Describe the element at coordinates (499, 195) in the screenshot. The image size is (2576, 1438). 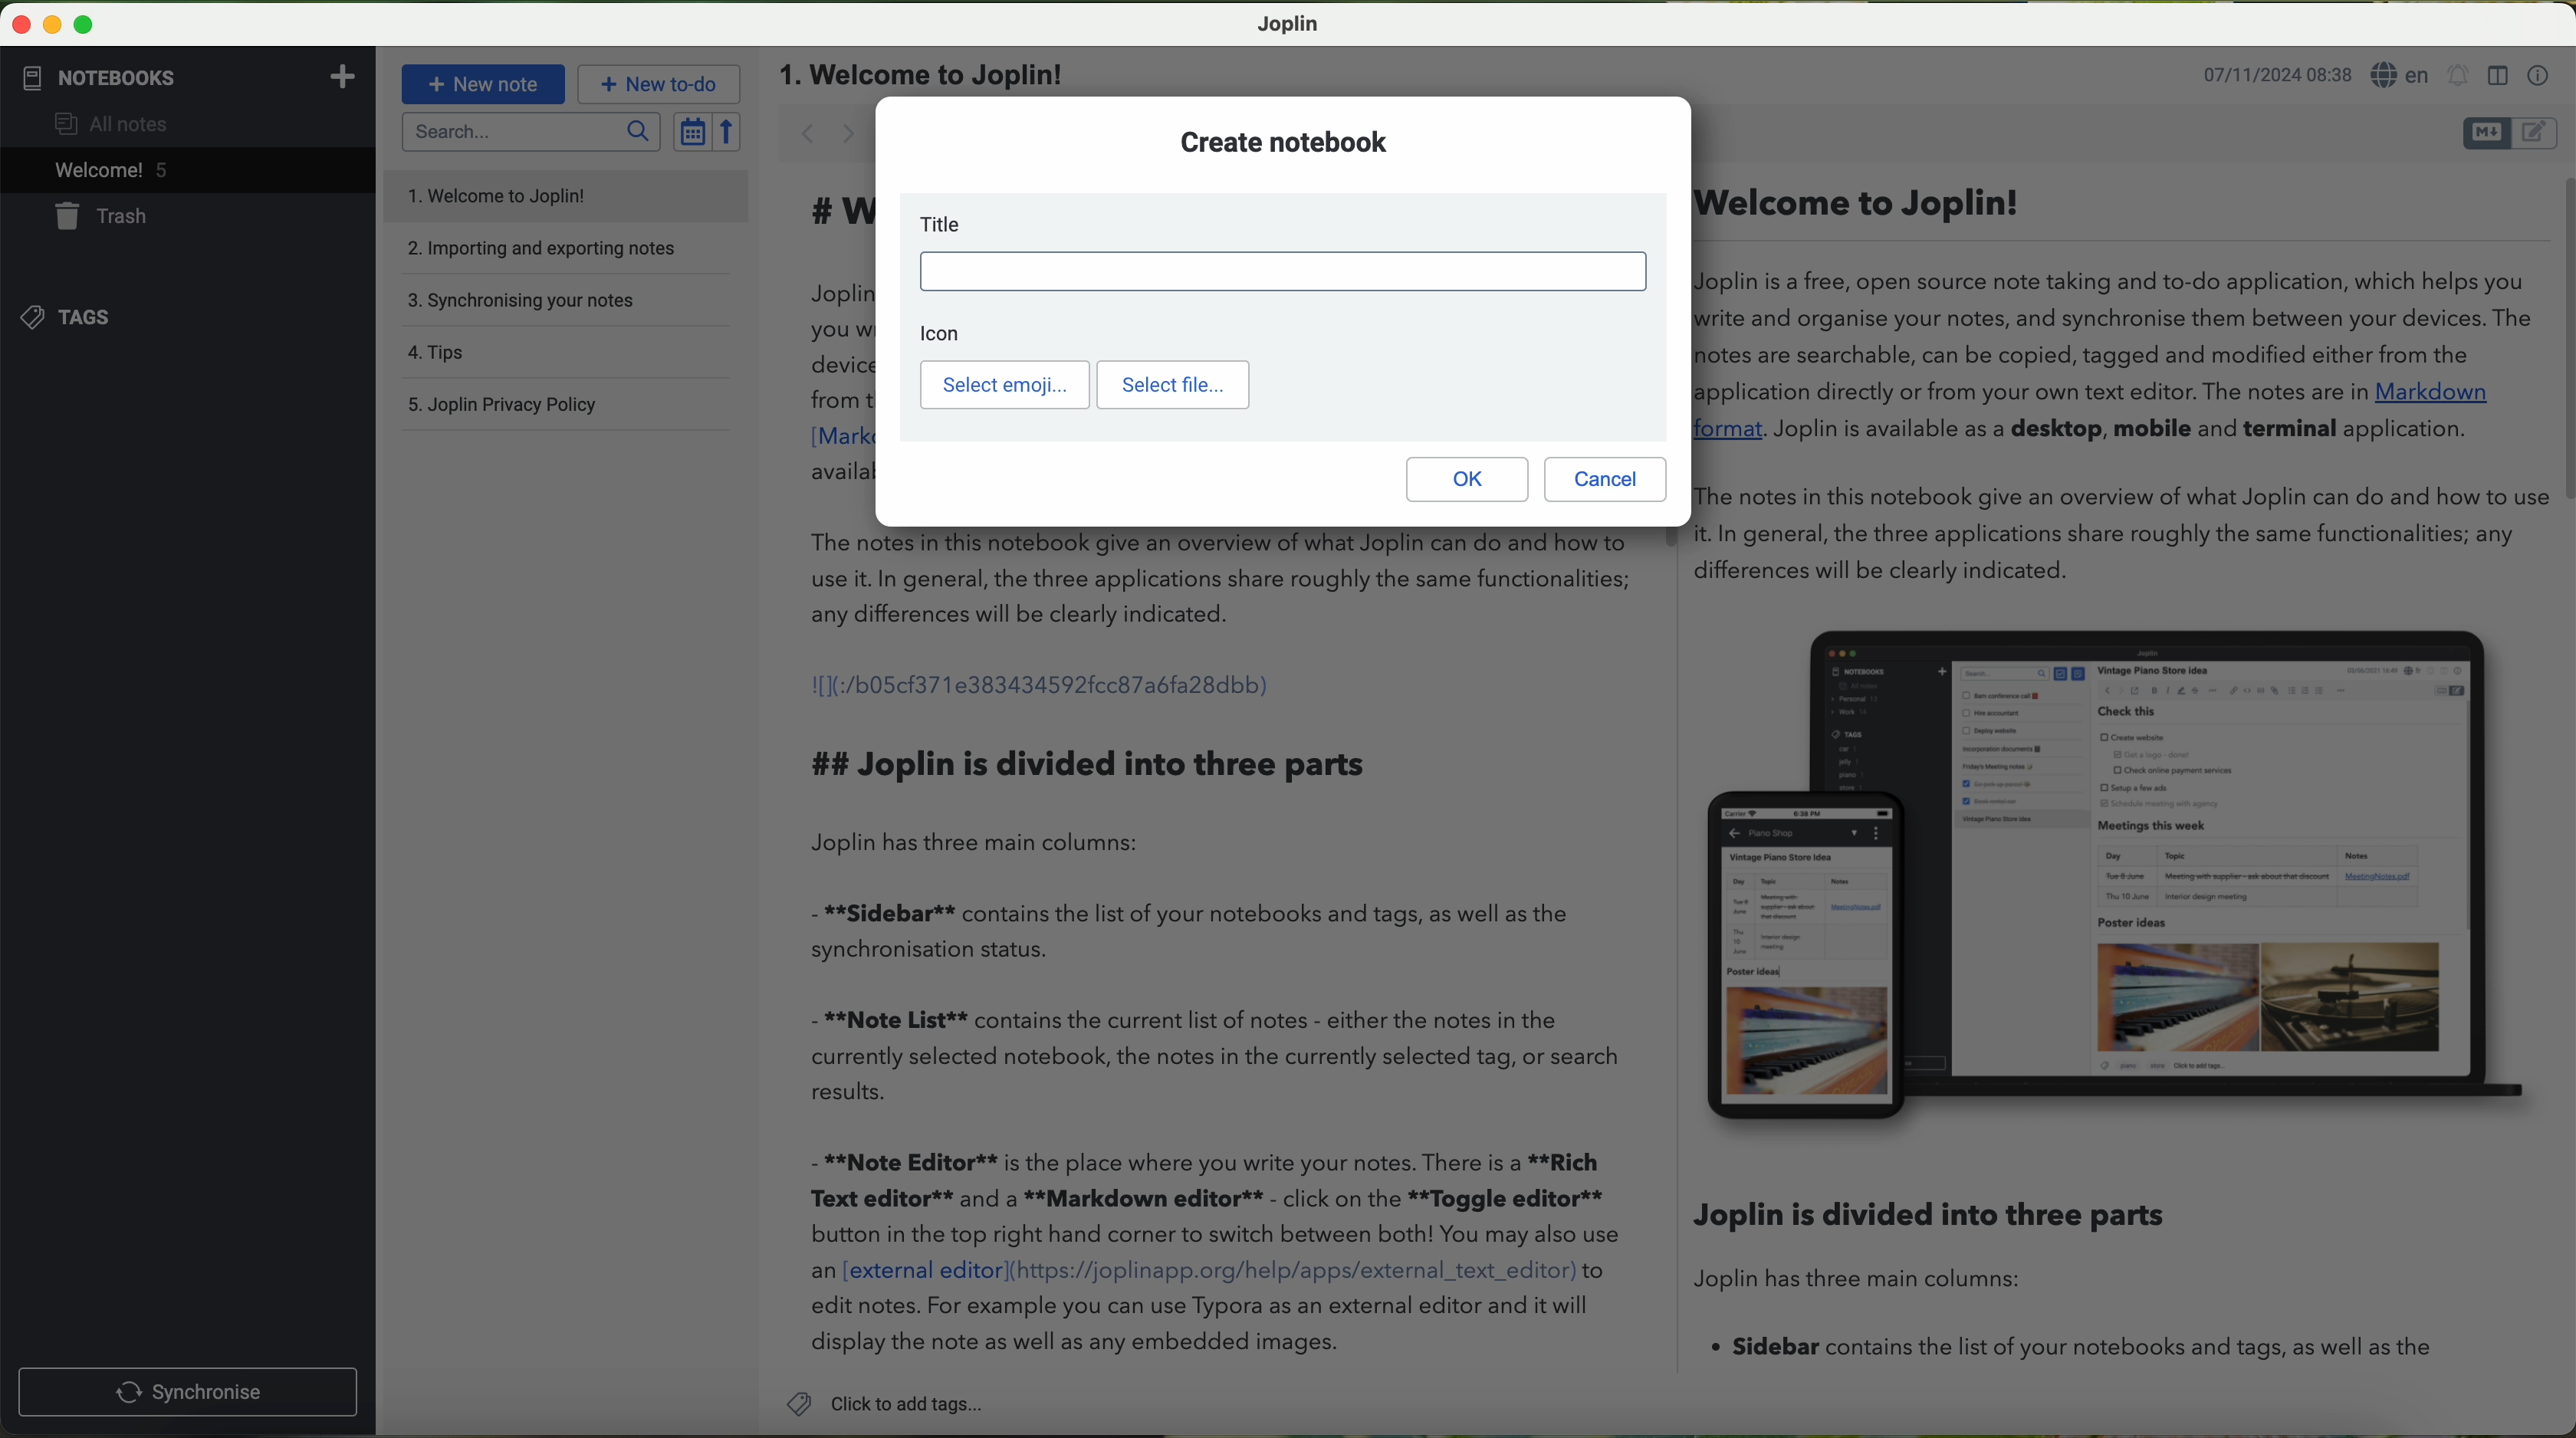
I see `welcome to Joplin` at that location.